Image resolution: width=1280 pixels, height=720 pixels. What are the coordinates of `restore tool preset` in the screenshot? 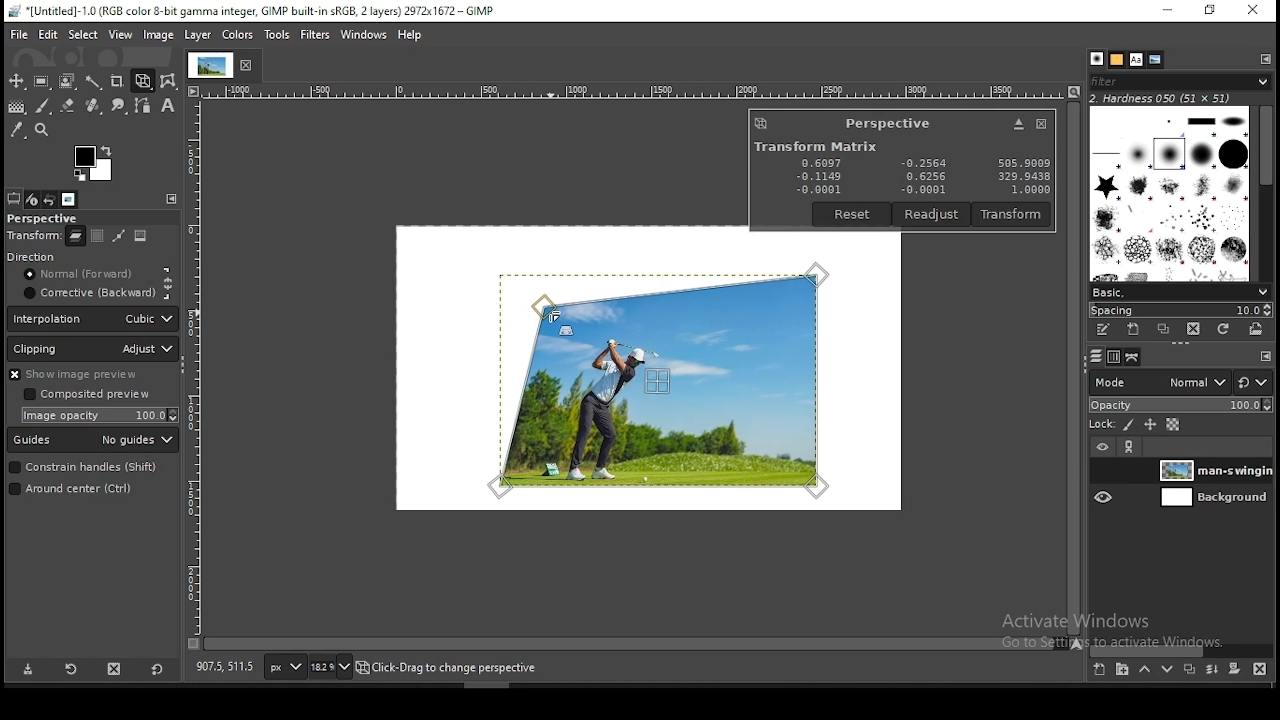 It's located at (70, 669).